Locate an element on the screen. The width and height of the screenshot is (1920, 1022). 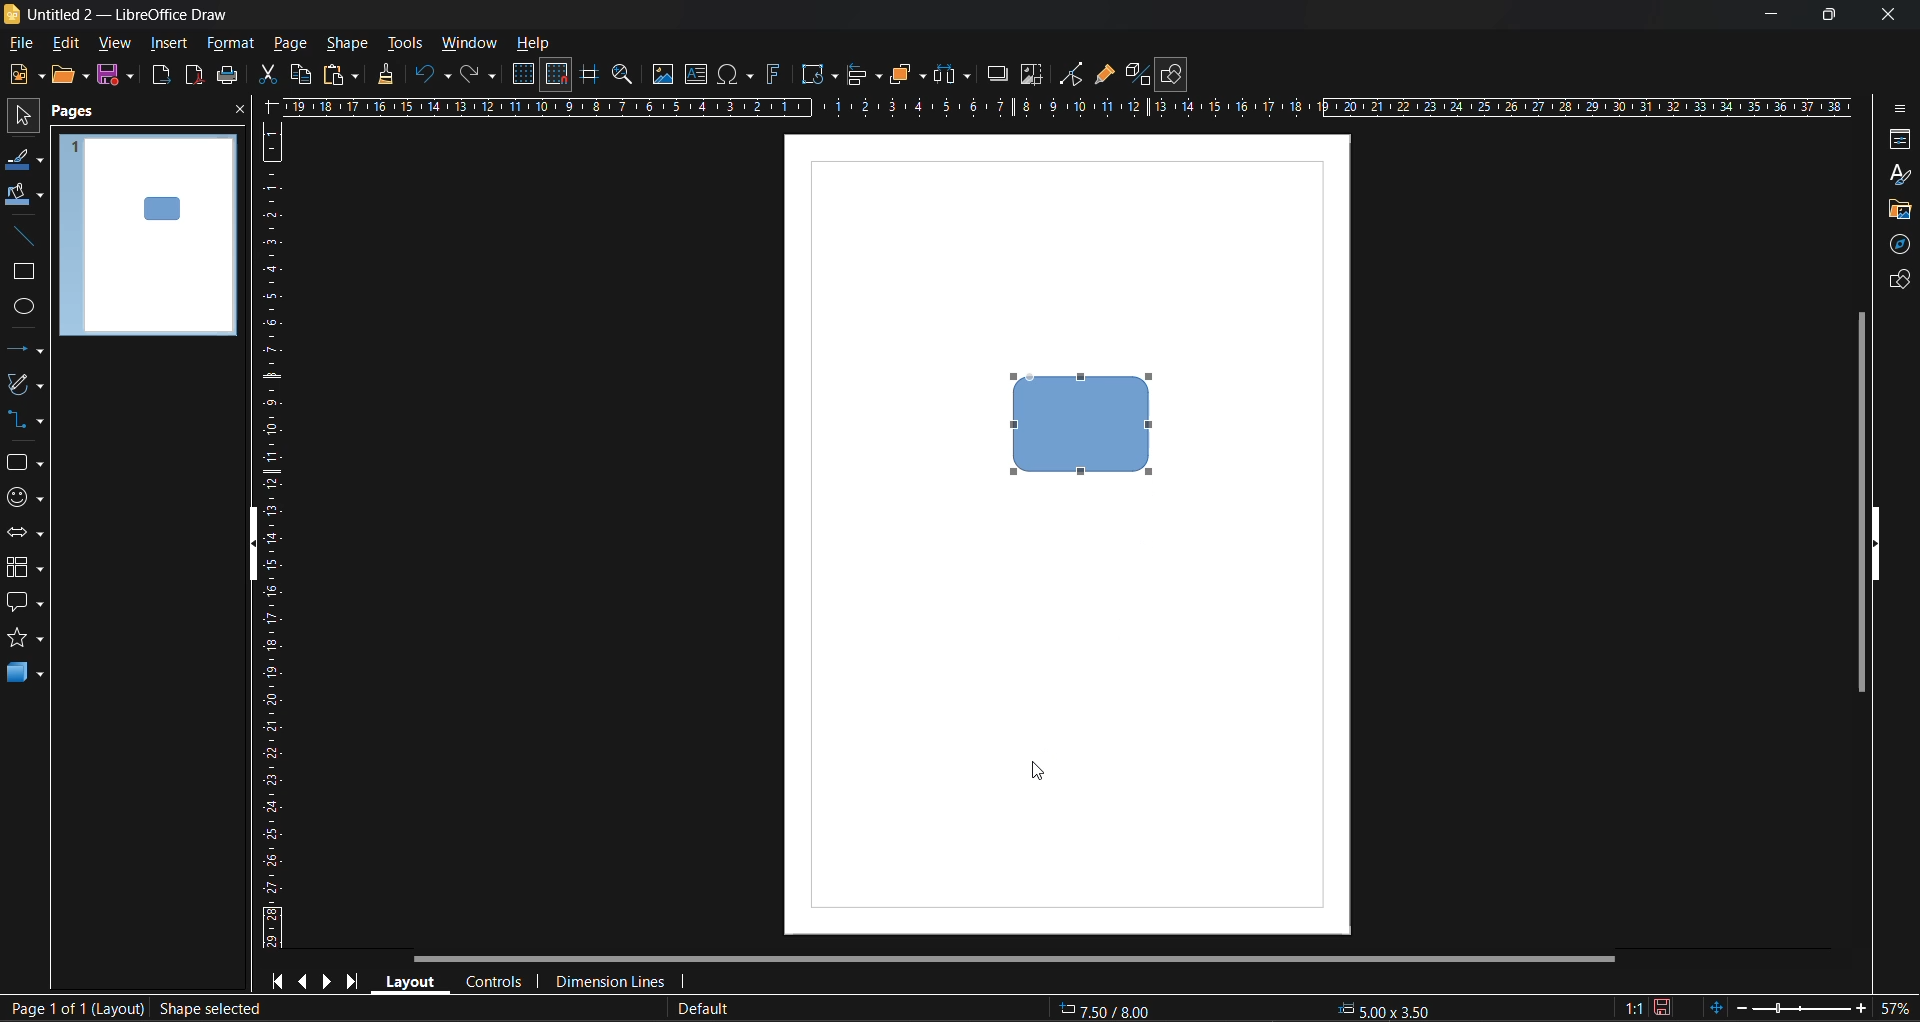
view is located at coordinates (111, 42).